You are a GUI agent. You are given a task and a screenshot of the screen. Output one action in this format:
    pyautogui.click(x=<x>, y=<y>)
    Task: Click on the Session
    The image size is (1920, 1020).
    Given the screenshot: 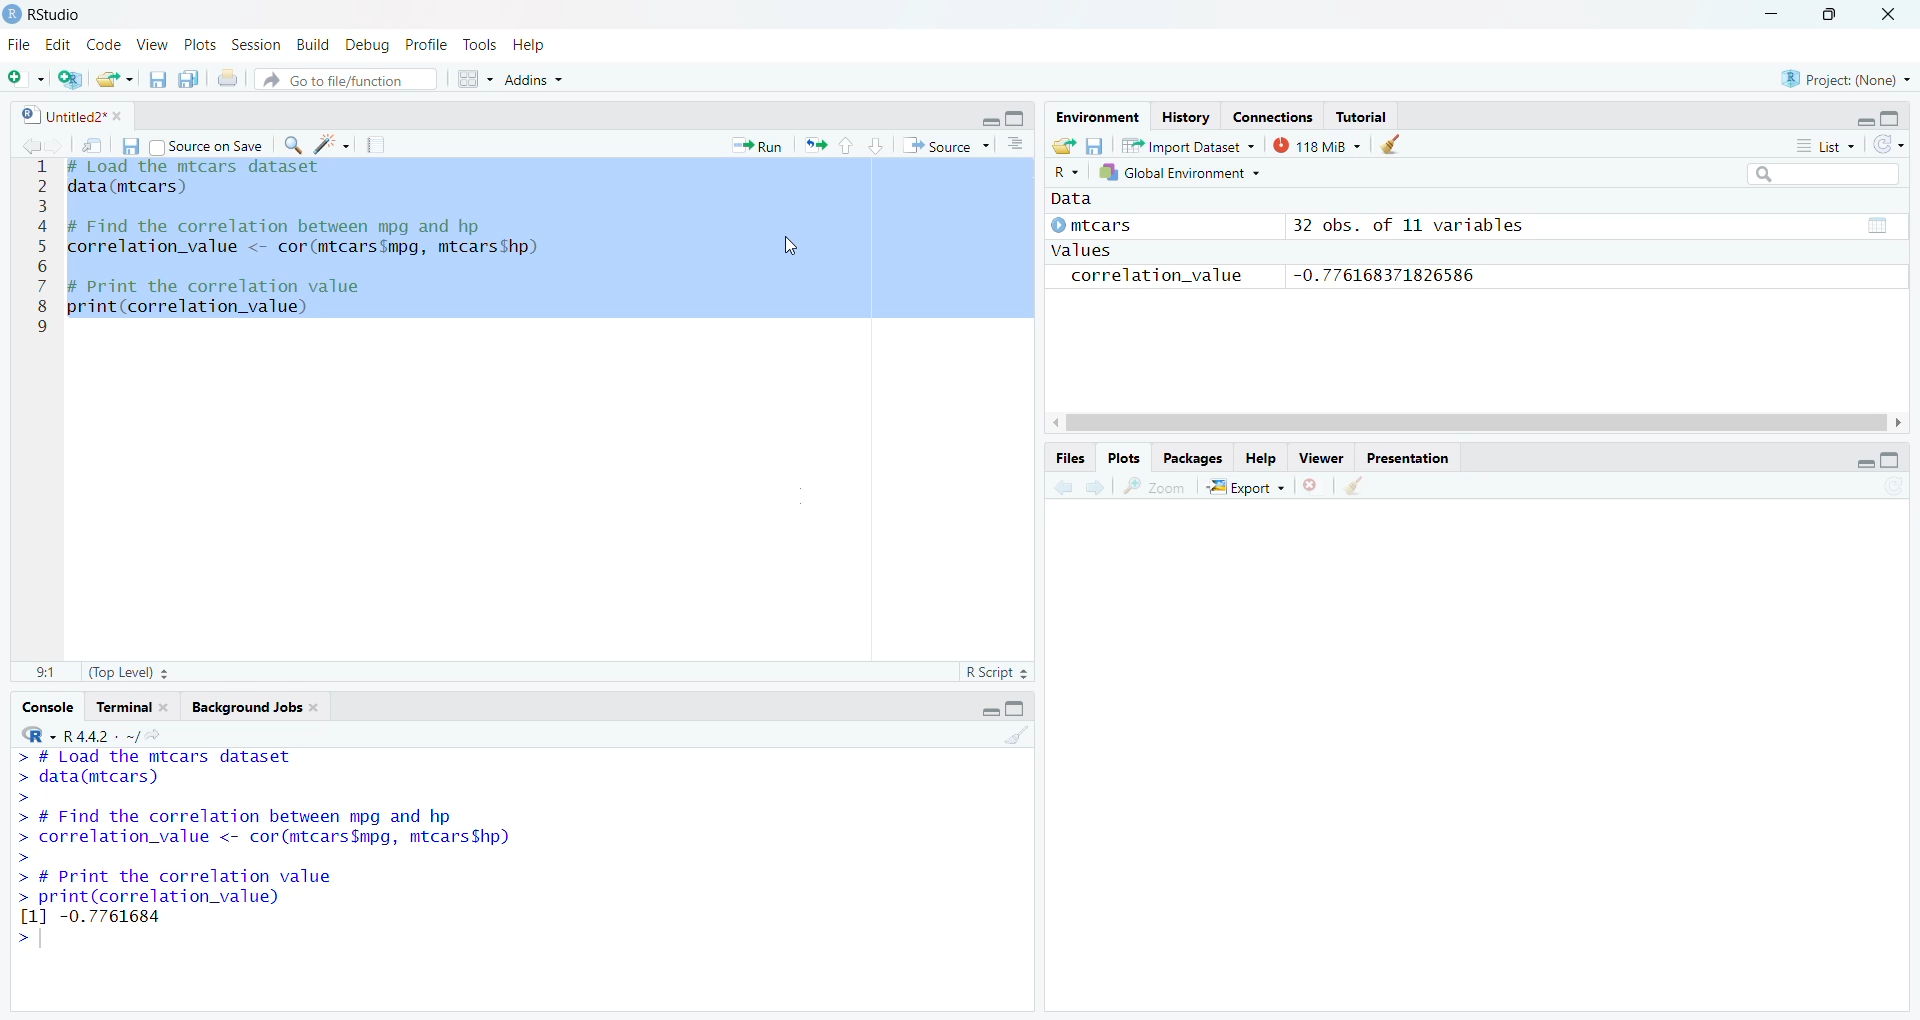 What is the action you would take?
    pyautogui.click(x=255, y=45)
    